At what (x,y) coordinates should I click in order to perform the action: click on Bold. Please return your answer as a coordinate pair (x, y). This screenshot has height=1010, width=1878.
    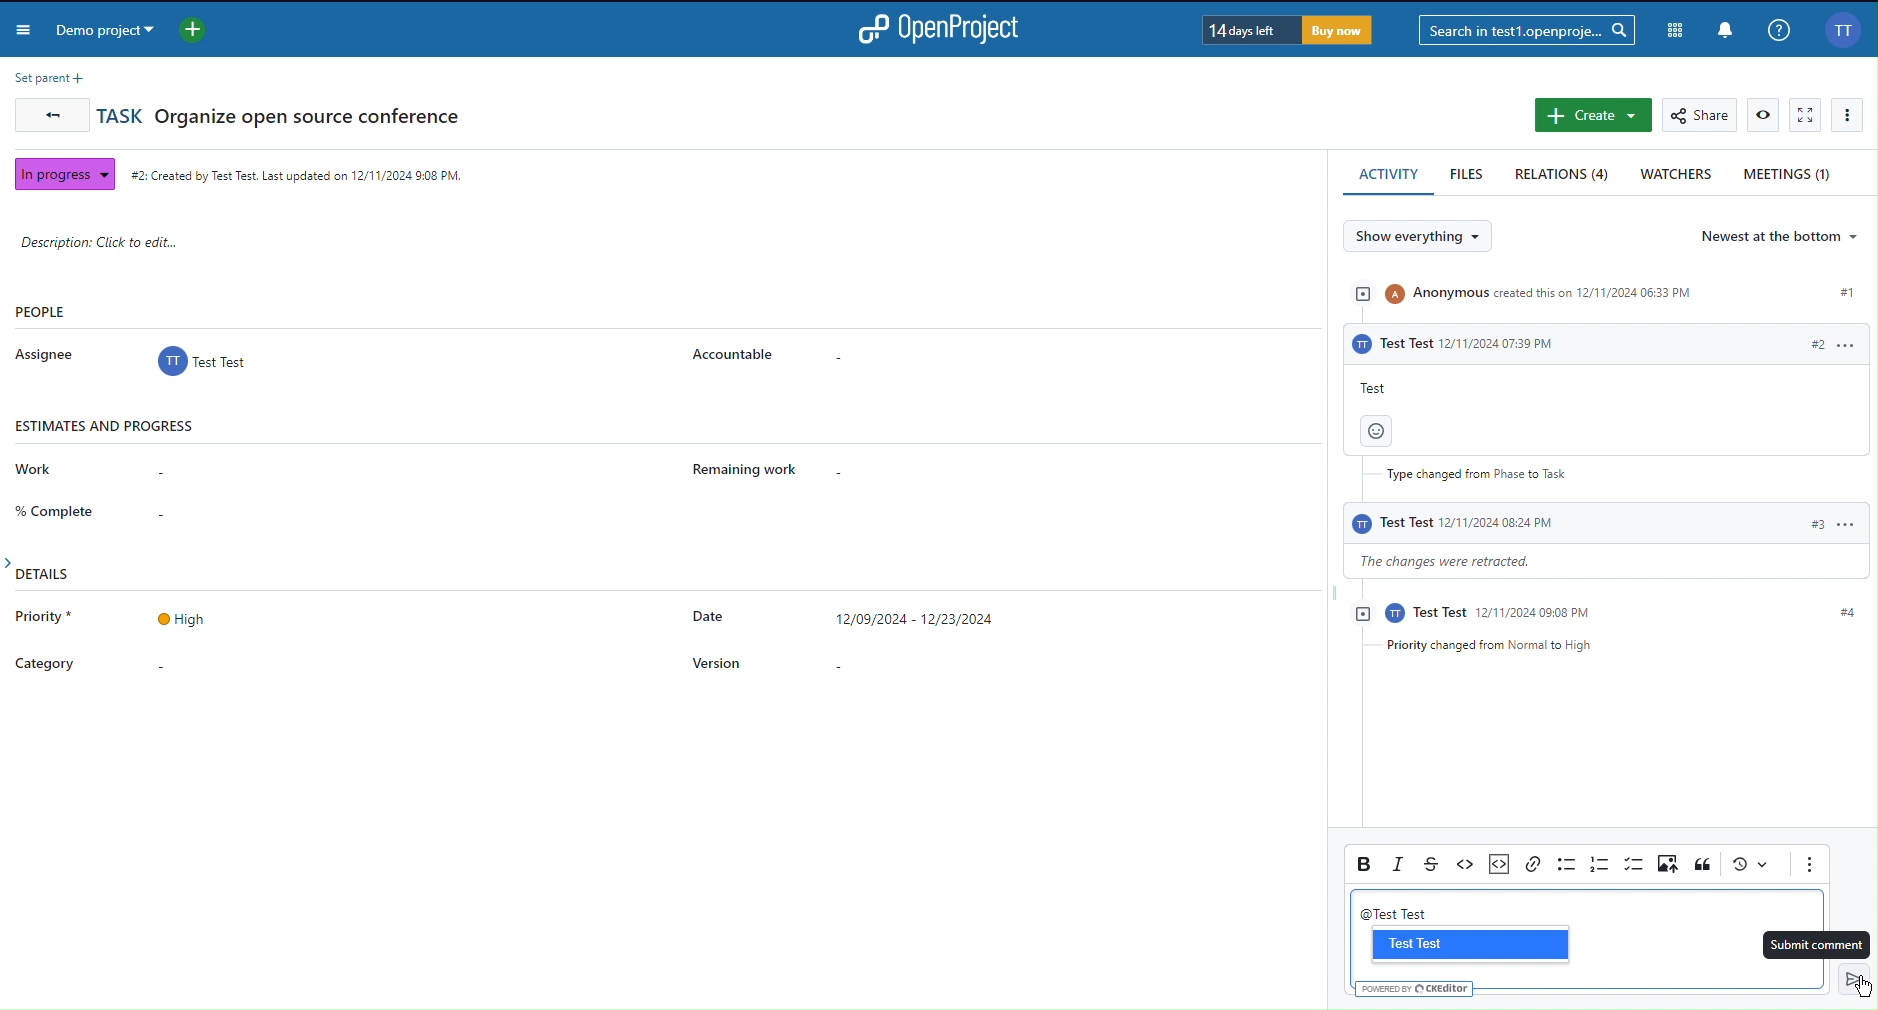
    Looking at the image, I should click on (1363, 862).